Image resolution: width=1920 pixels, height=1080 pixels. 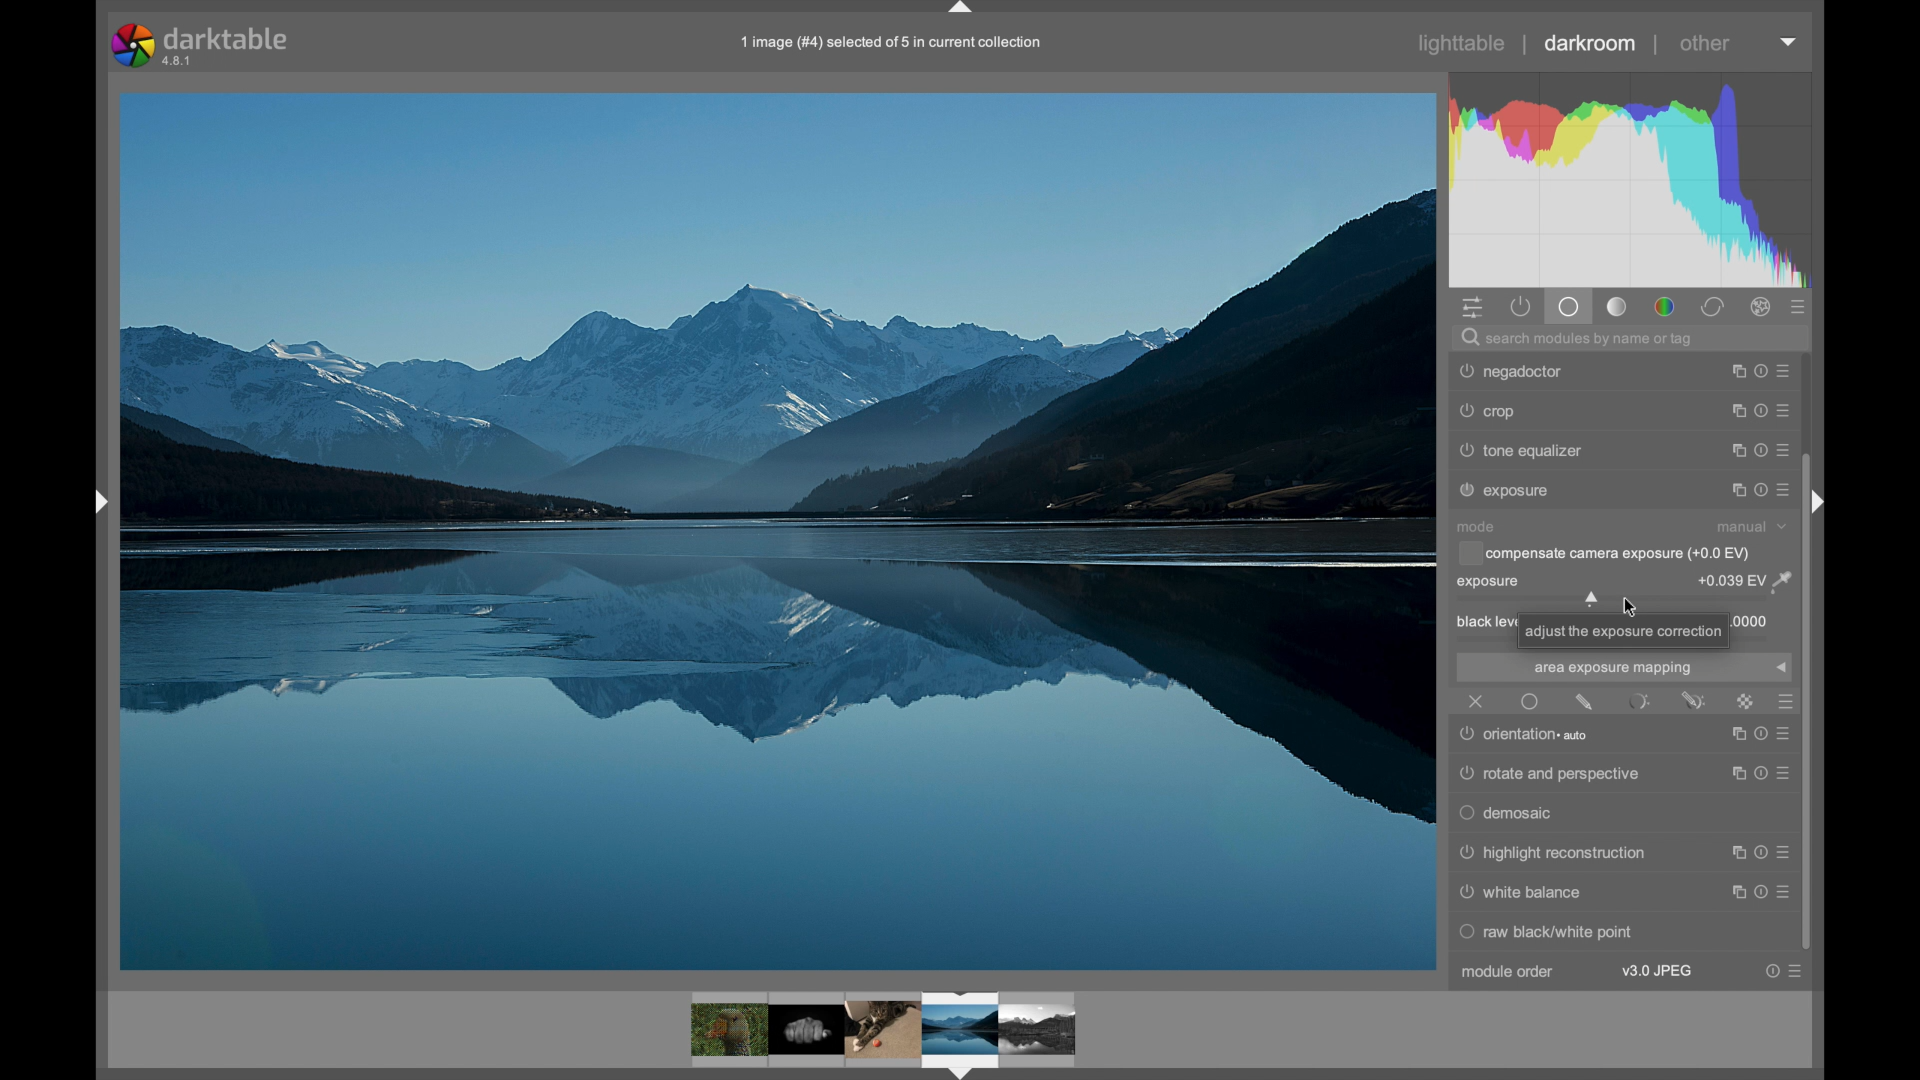 I want to click on raster mask, so click(x=1746, y=701).